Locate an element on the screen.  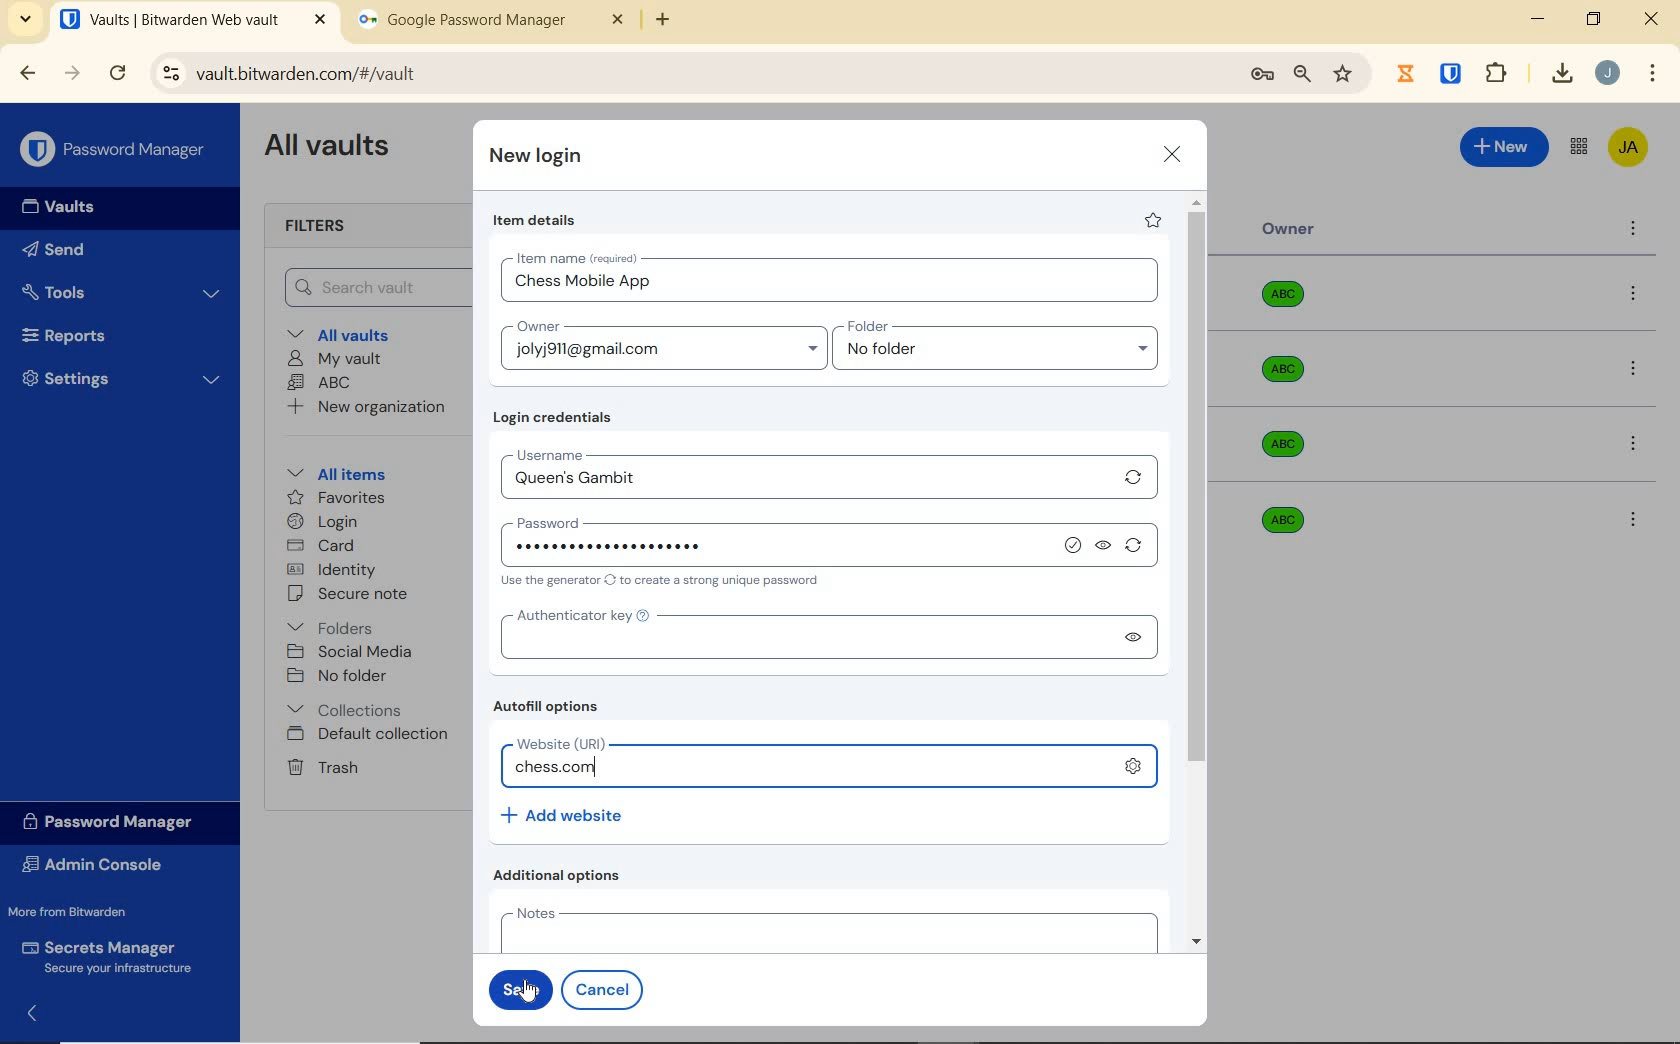
Login credentials is located at coordinates (557, 418).